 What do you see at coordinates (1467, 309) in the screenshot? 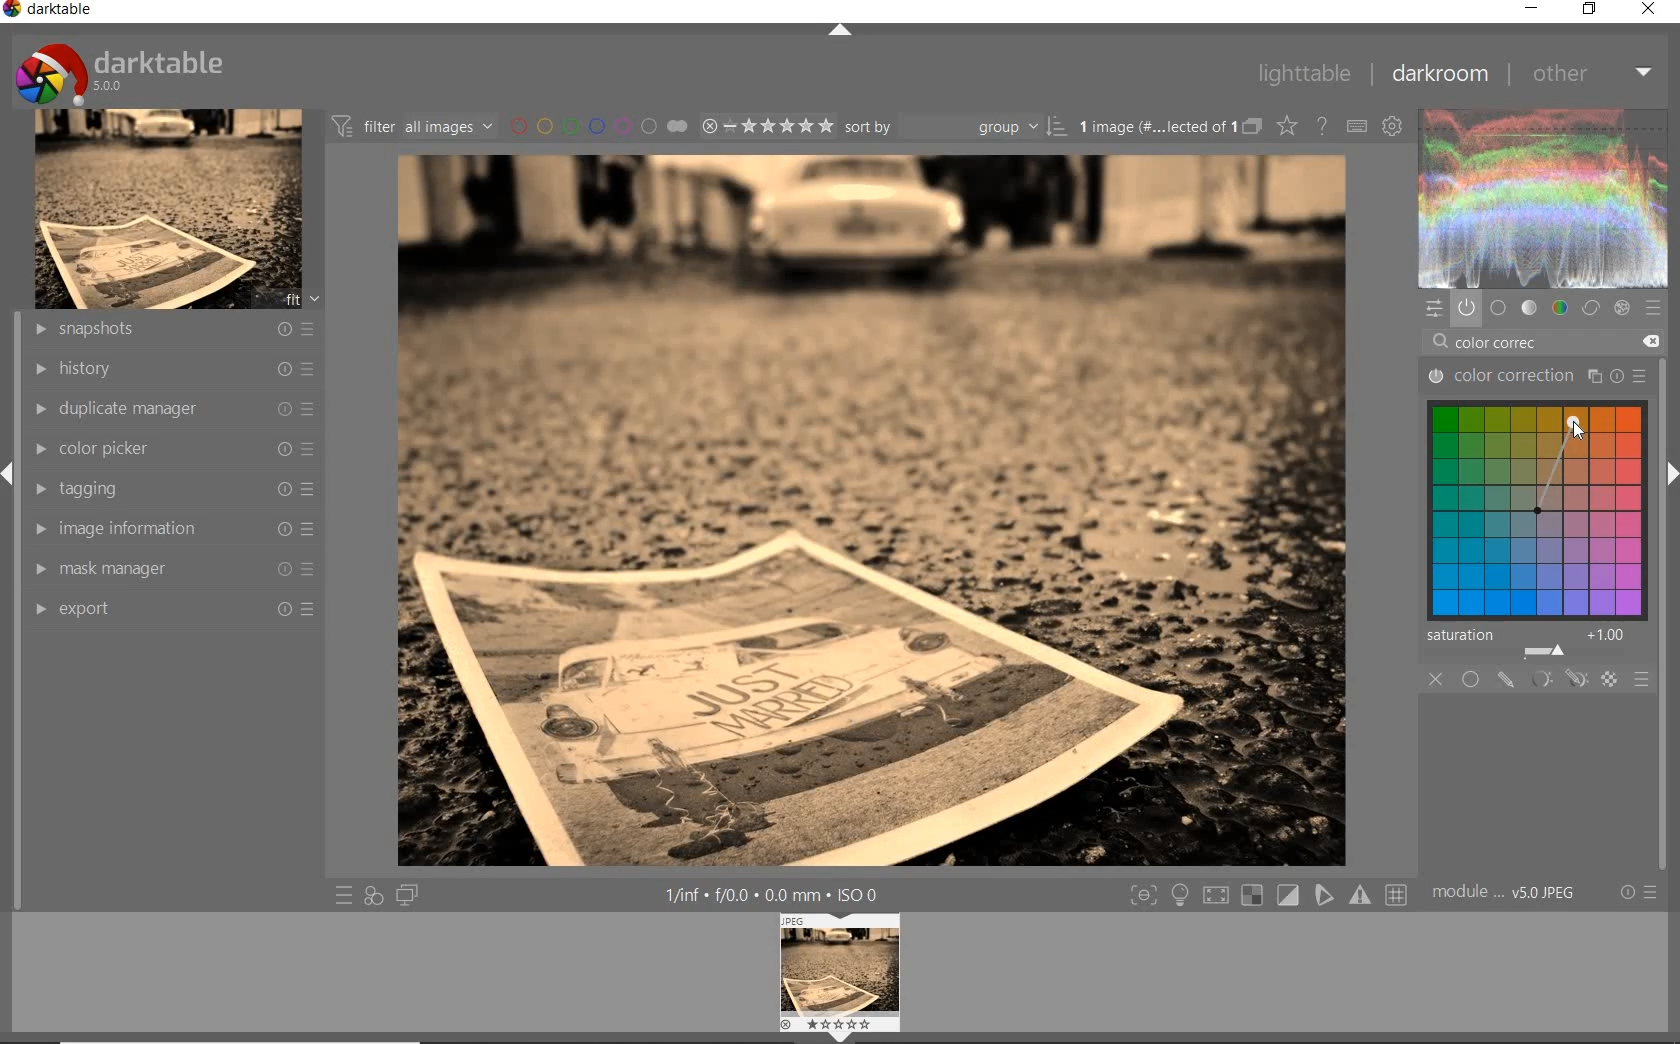
I see `show only active module` at bounding box center [1467, 309].